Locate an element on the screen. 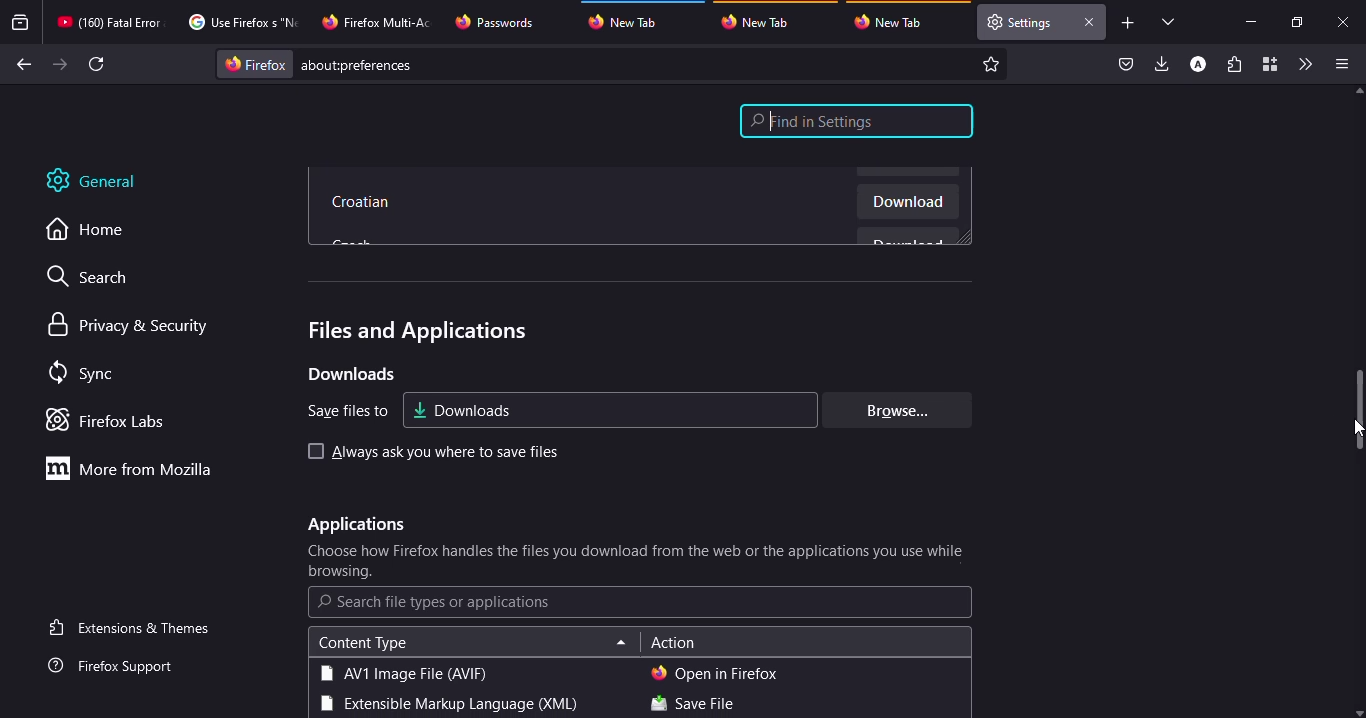 Image resolution: width=1366 pixels, height=718 pixels. tab is located at coordinates (379, 20).